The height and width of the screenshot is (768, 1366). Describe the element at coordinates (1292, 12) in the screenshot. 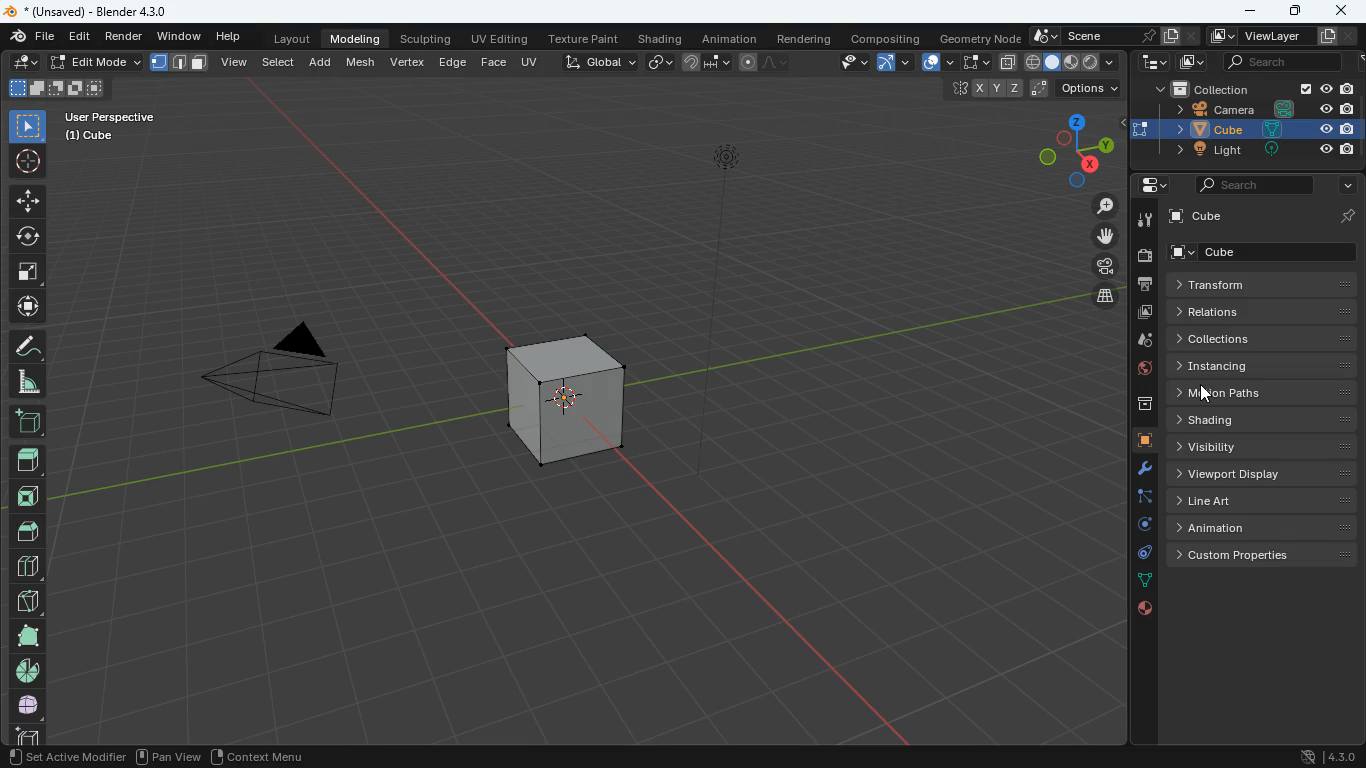

I see `maximize` at that location.